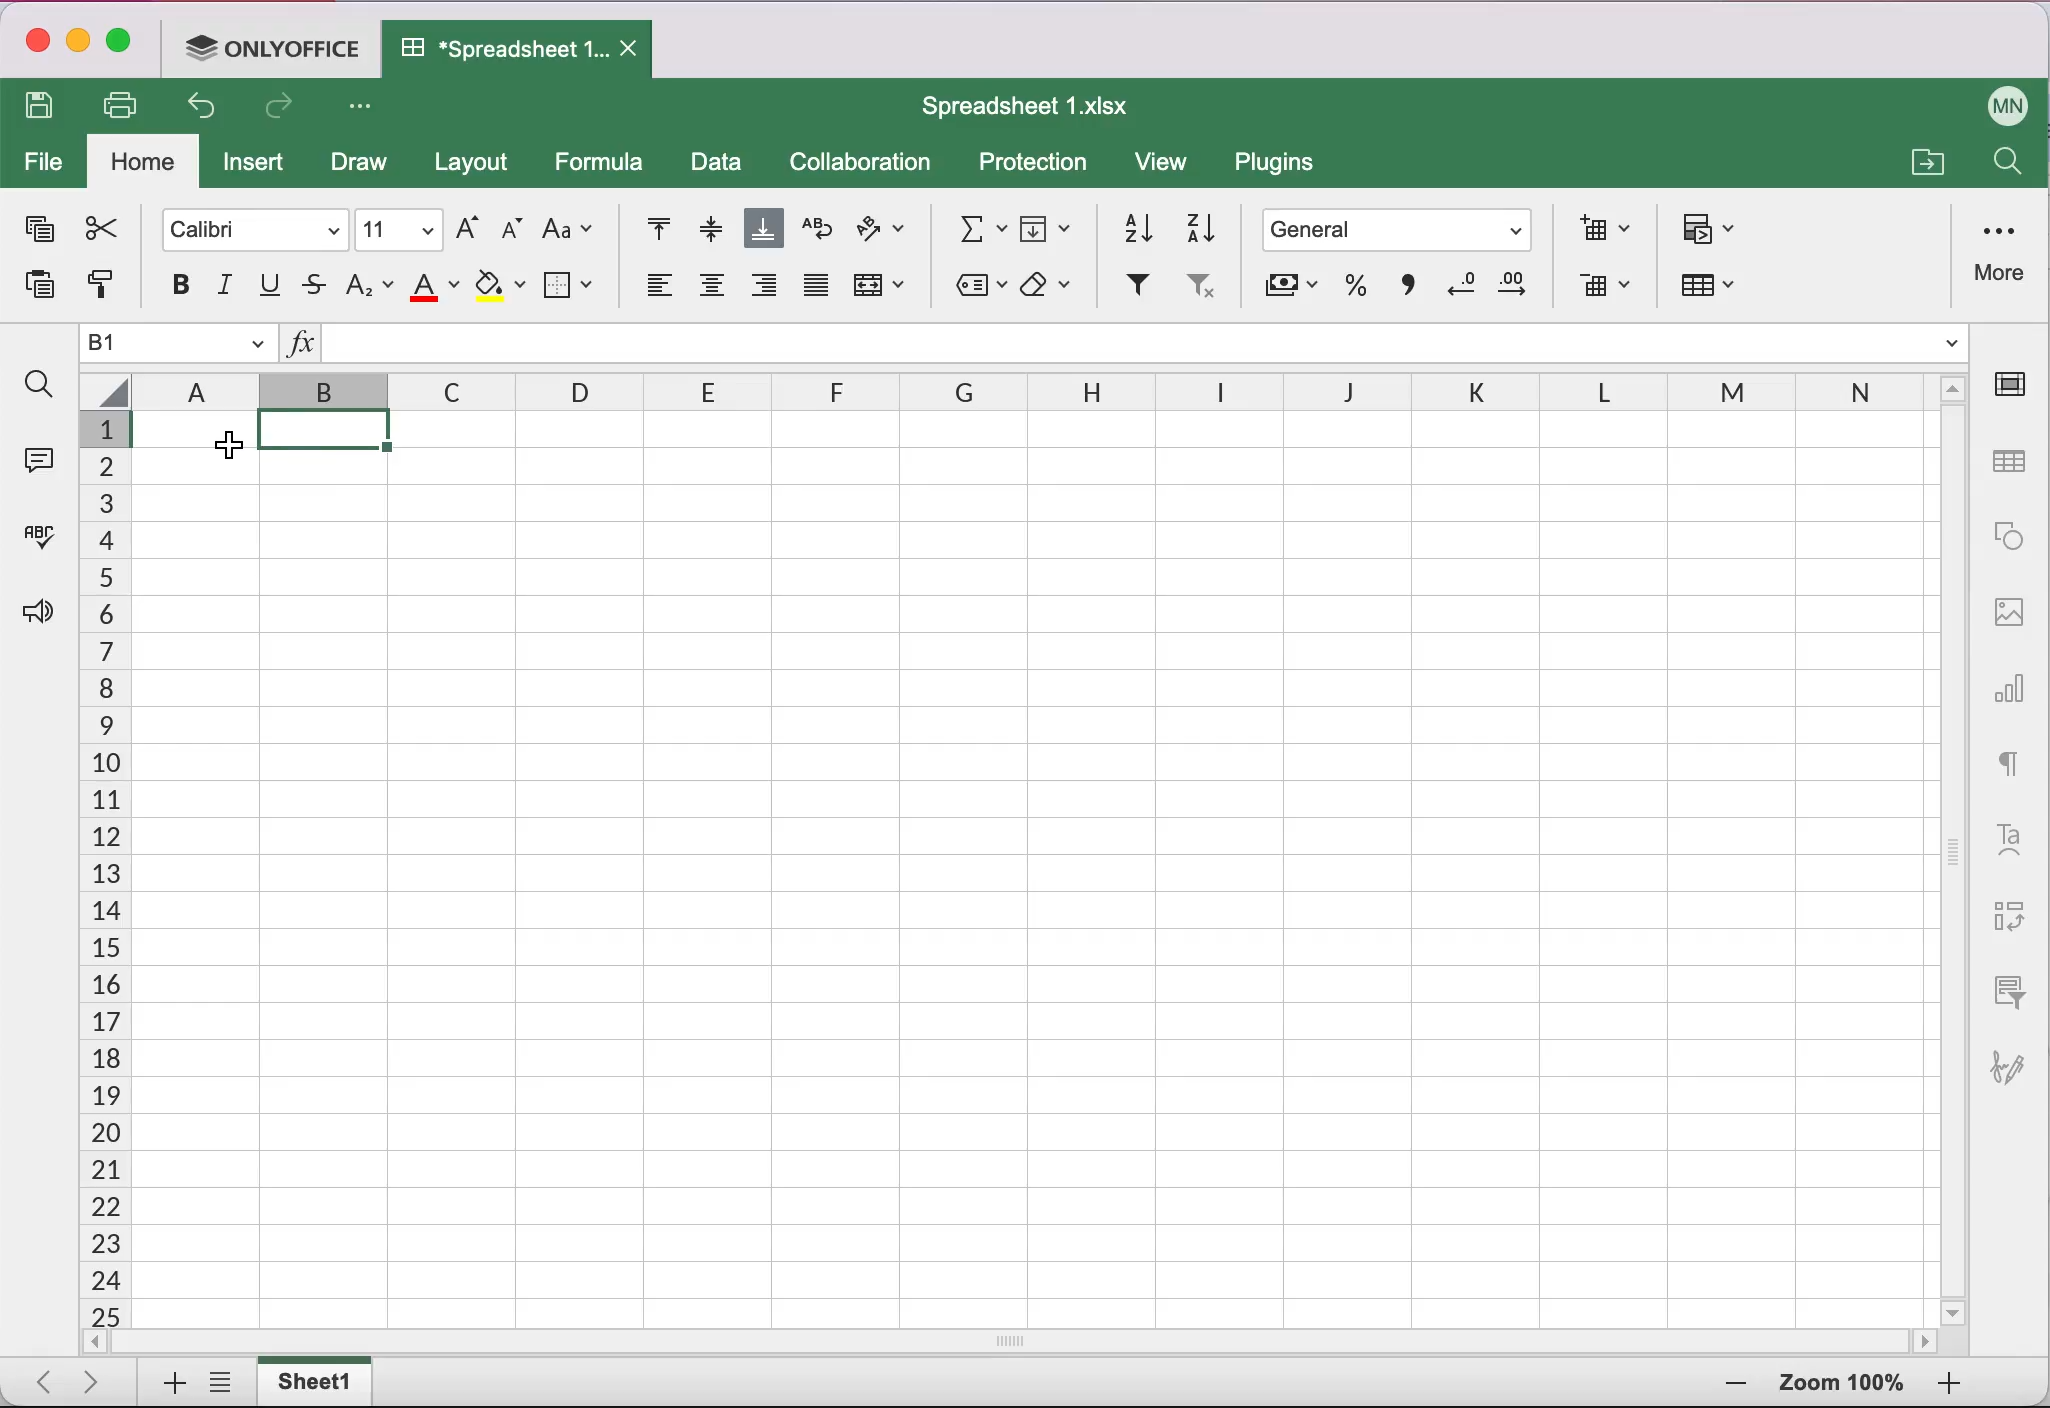 The width and height of the screenshot is (2050, 1408). I want to click on user name, so click(2009, 102).